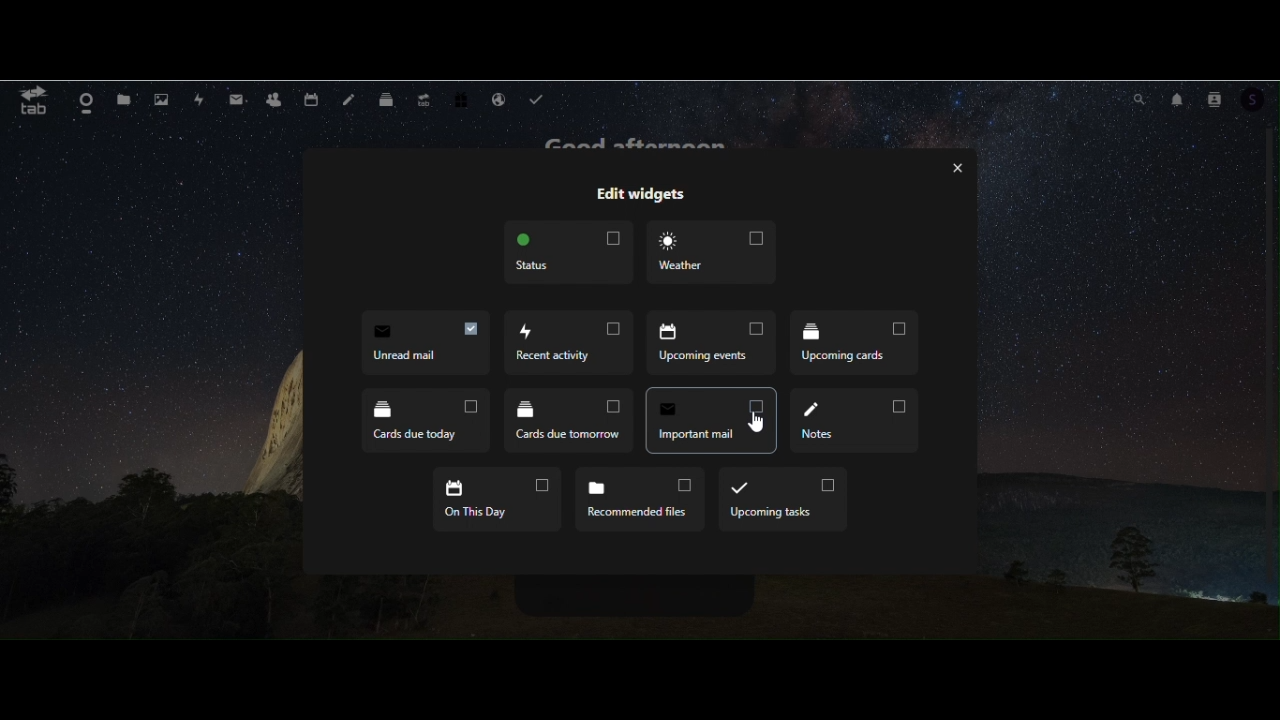  What do you see at coordinates (426, 97) in the screenshot?
I see `upgrade` at bounding box center [426, 97].